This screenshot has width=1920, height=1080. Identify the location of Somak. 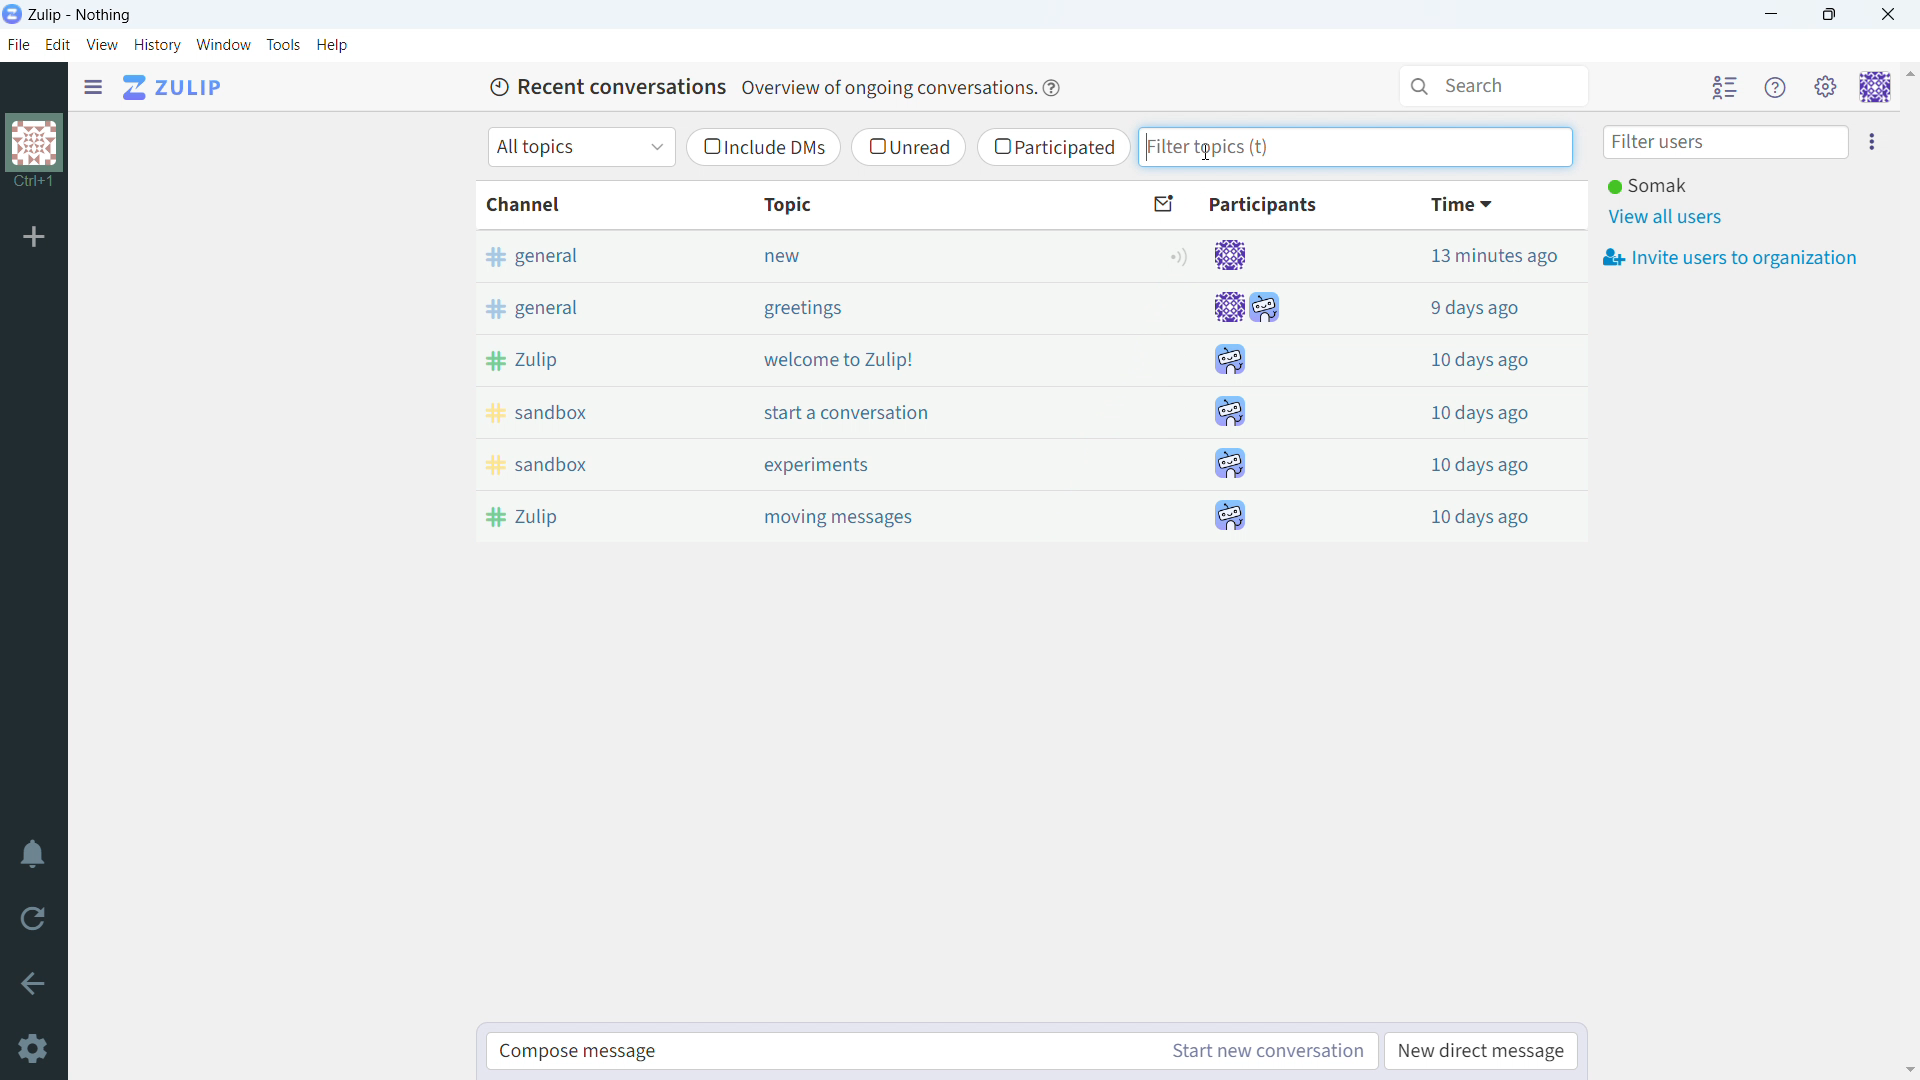
(1646, 185).